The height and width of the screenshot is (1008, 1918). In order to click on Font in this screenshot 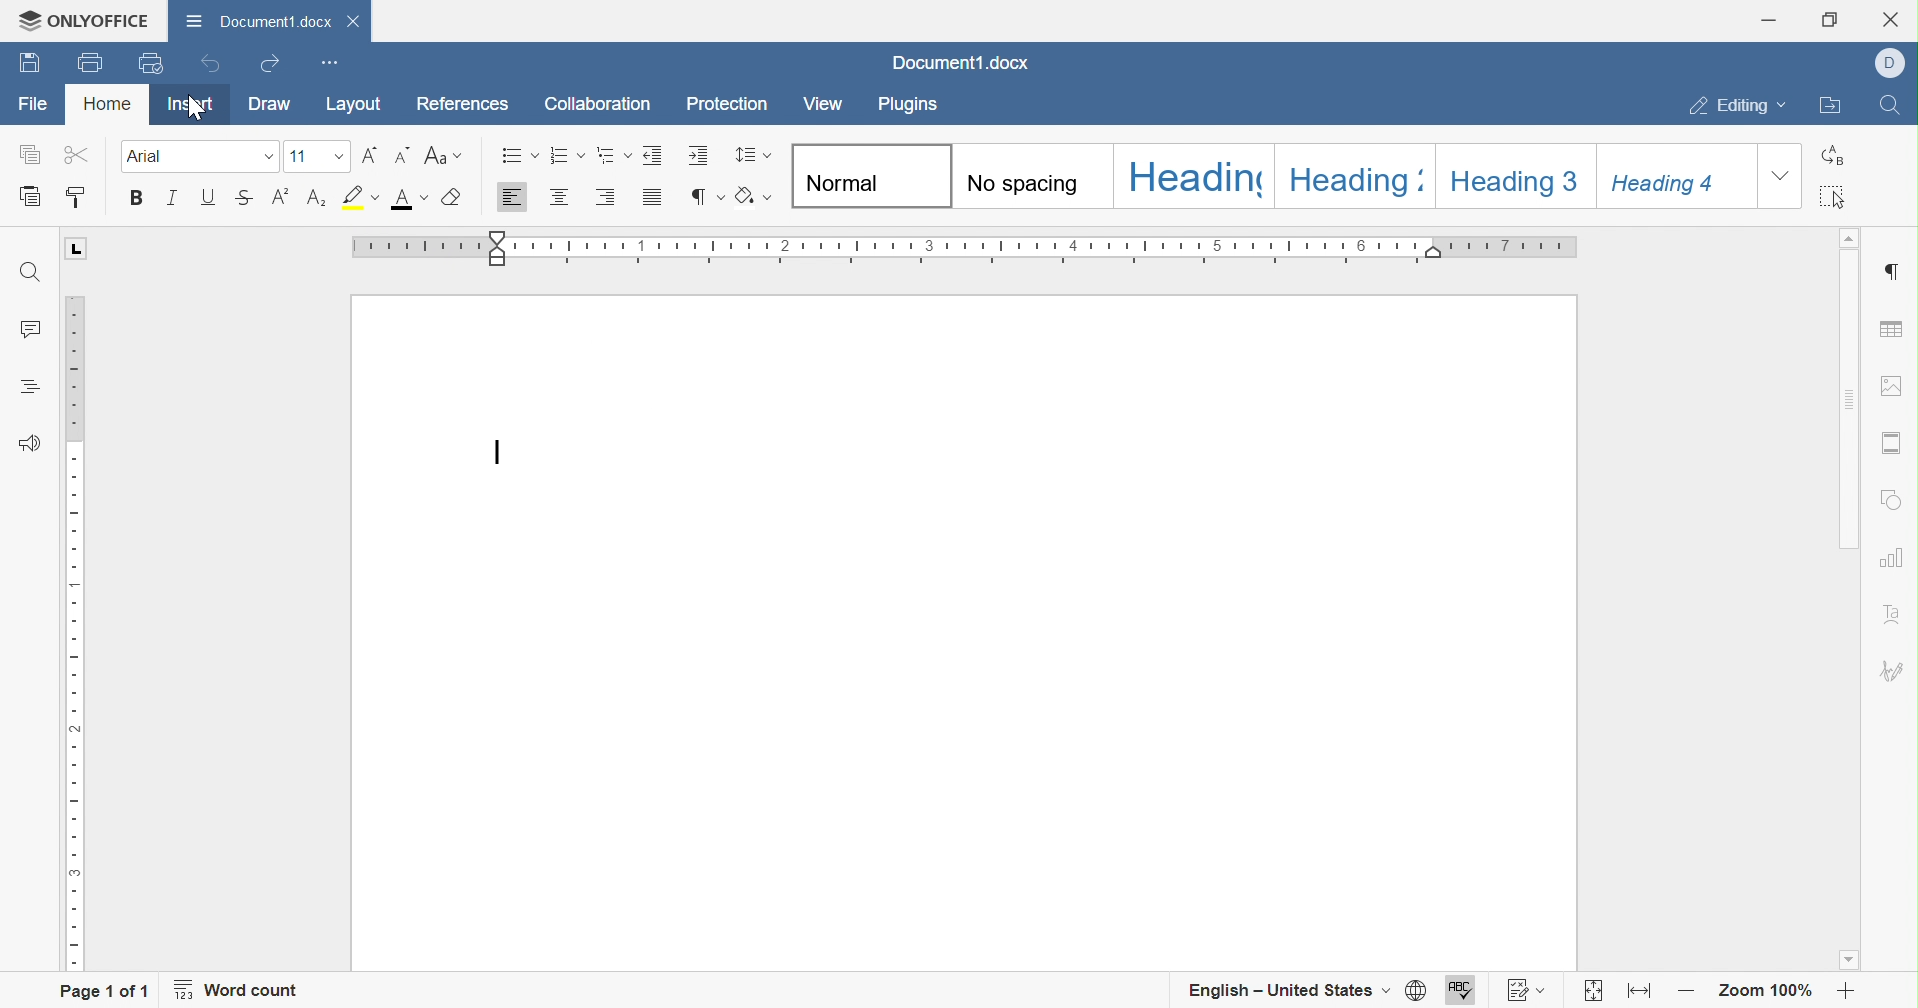, I will do `click(201, 158)`.